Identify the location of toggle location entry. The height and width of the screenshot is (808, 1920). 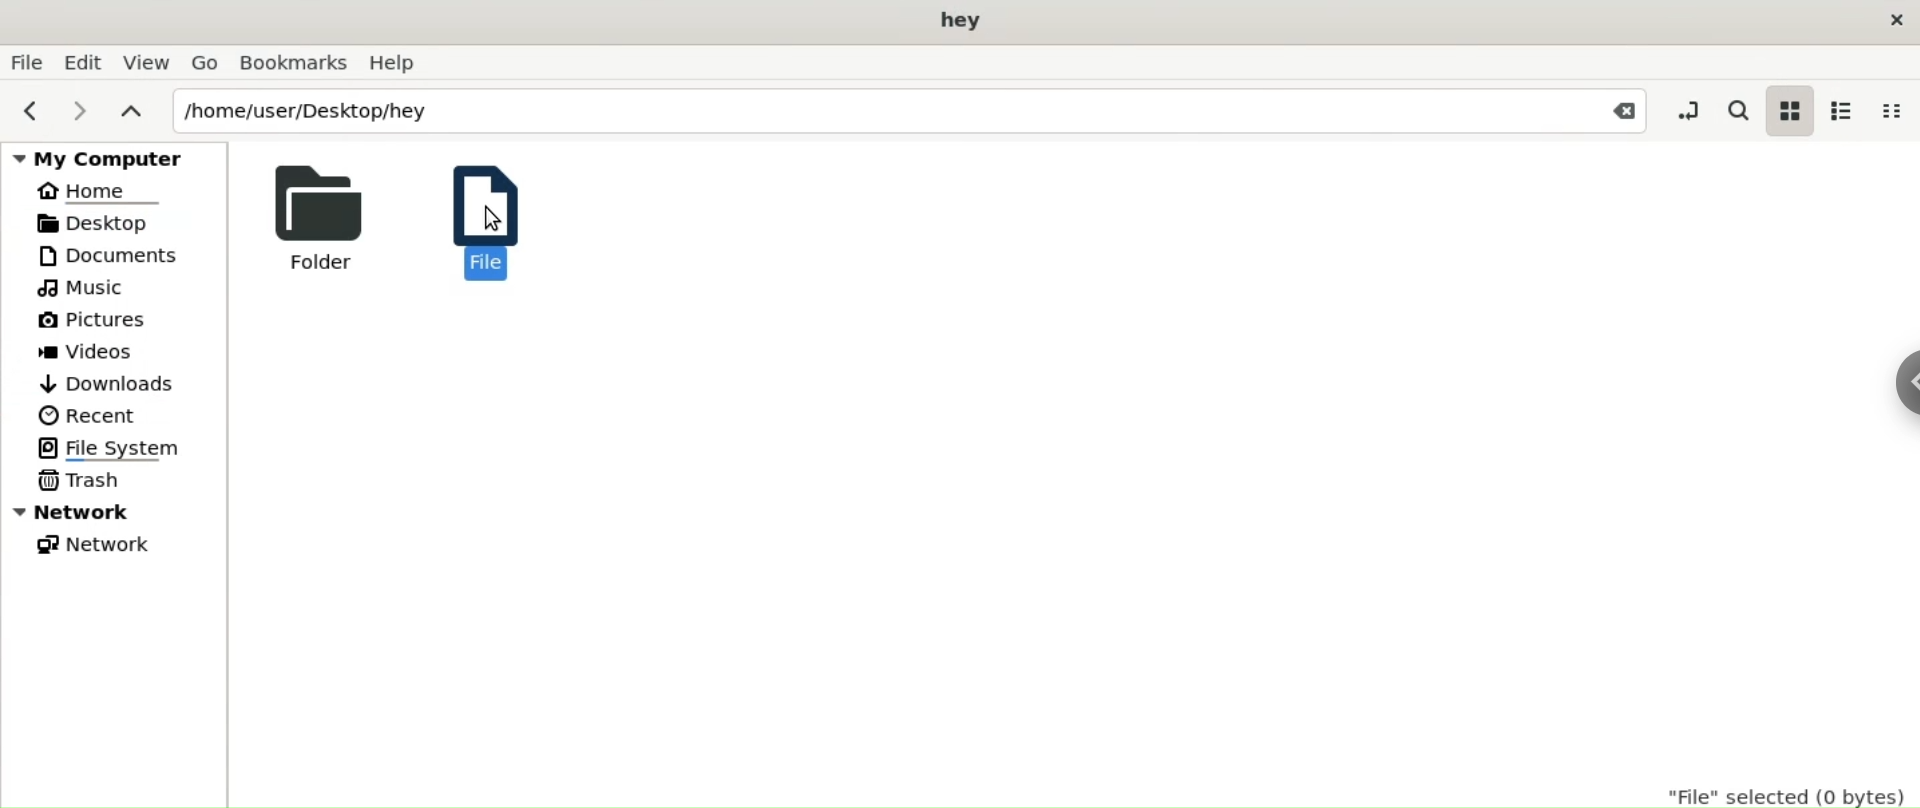
(1687, 110).